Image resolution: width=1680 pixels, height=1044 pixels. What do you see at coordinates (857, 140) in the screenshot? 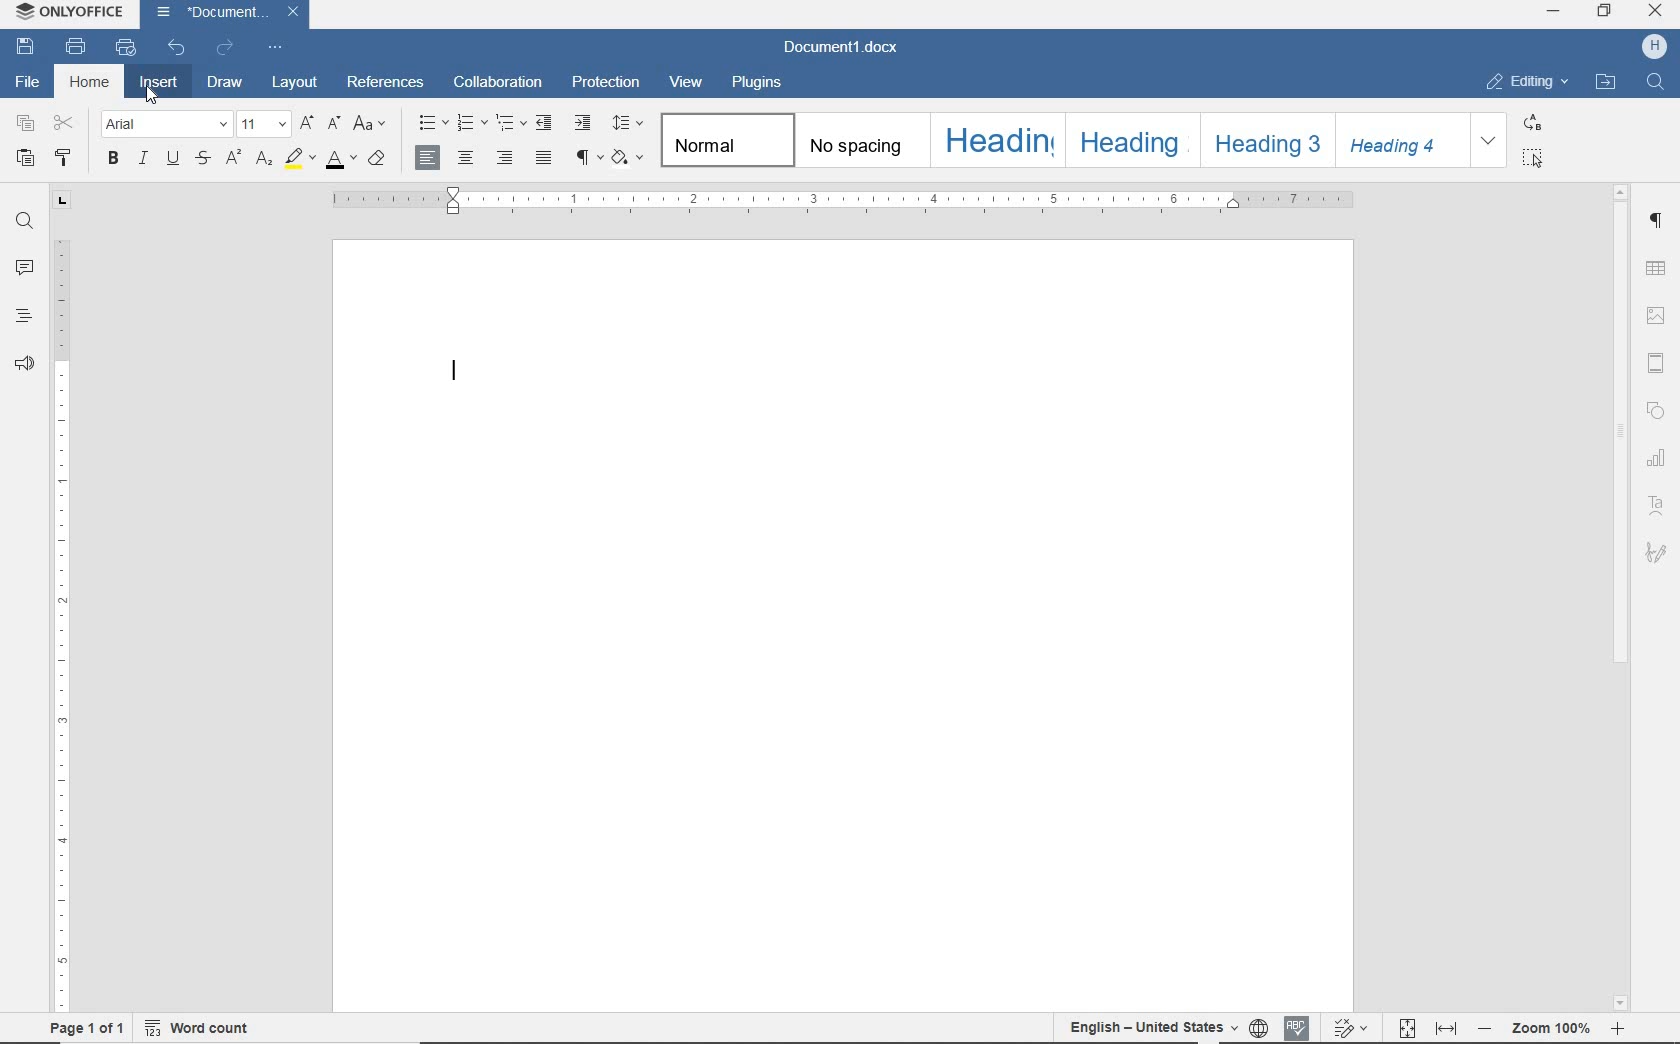
I see `no spacing` at bounding box center [857, 140].